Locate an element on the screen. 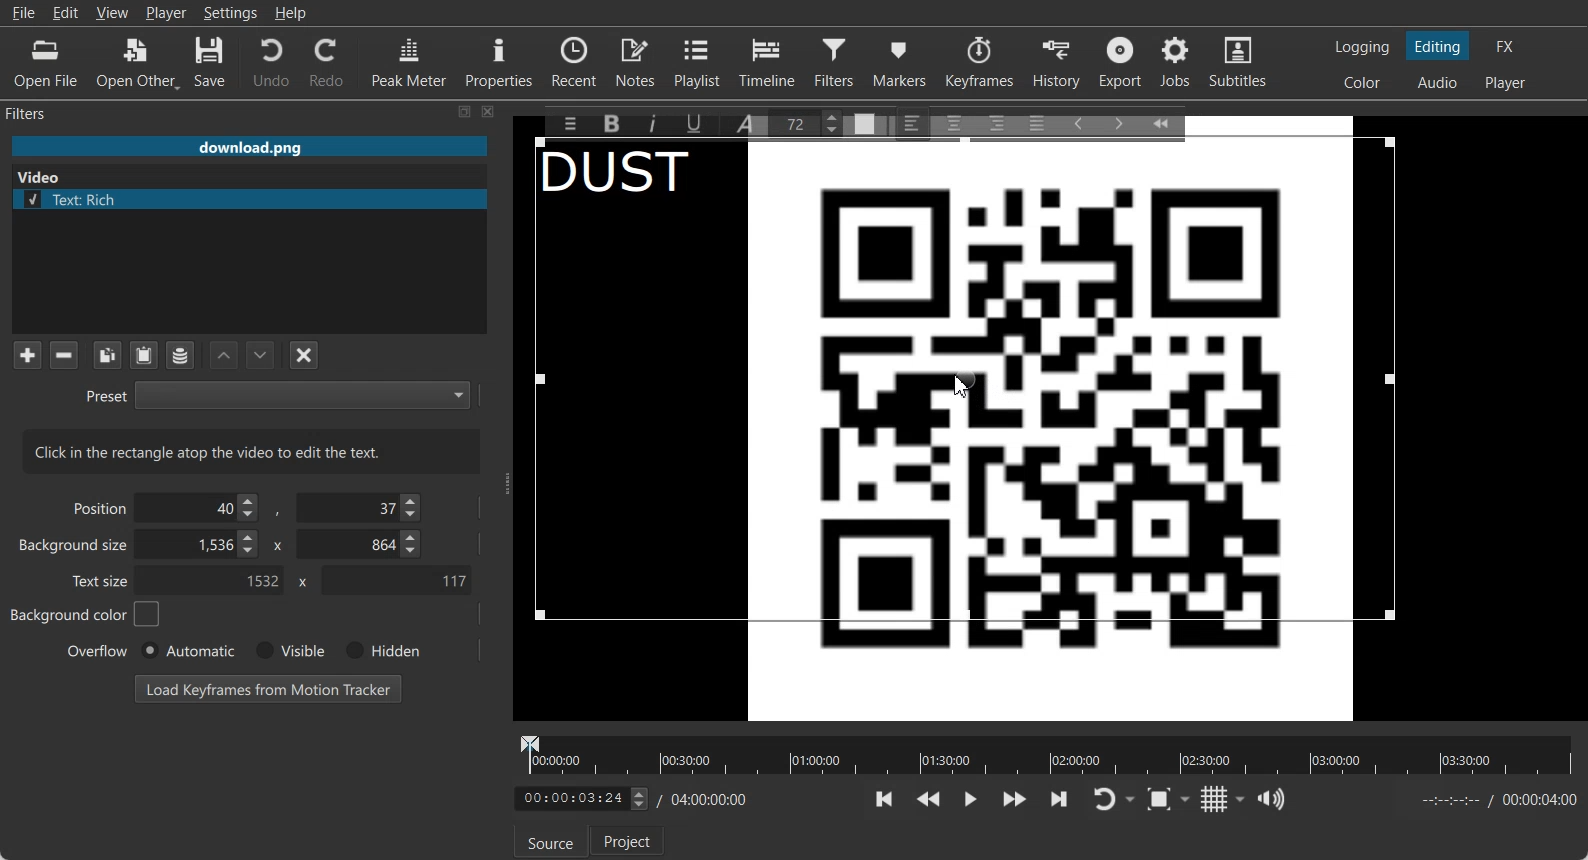 The image size is (1588, 860). Cursor is located at coordinates (962, 385).